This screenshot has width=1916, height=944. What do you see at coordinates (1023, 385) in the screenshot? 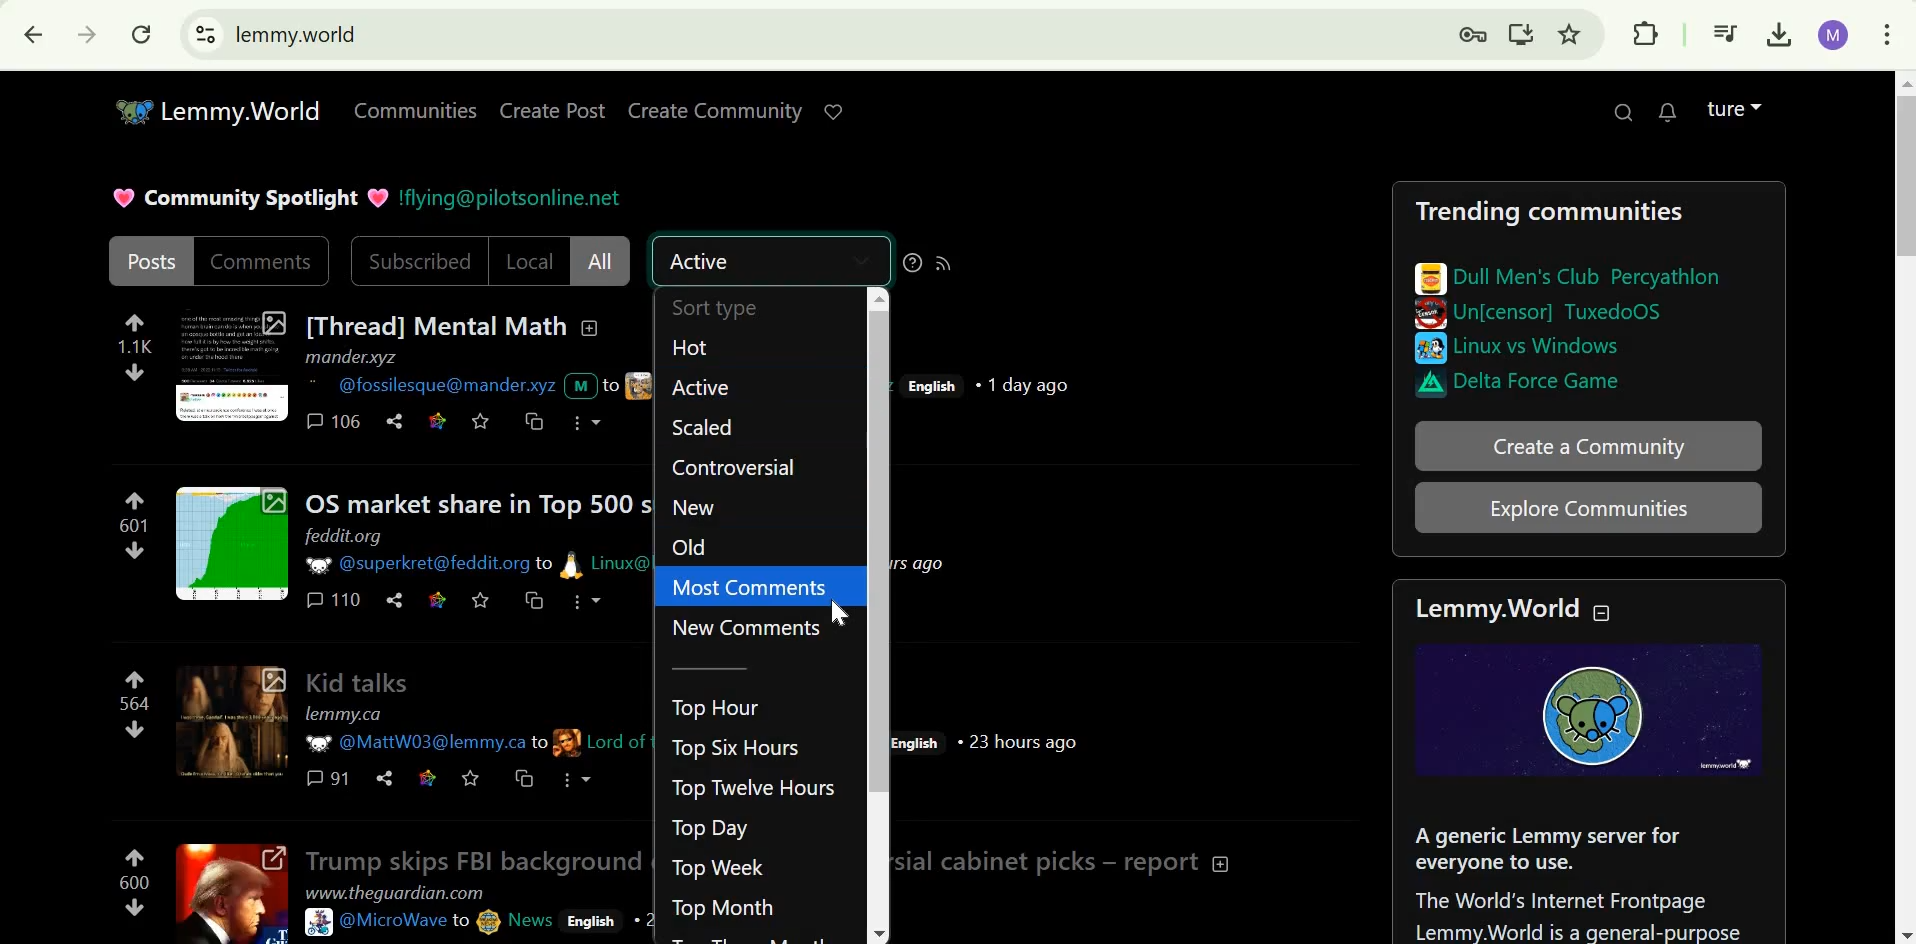
I see `1 day ago` at bounding box center [1023, 385].